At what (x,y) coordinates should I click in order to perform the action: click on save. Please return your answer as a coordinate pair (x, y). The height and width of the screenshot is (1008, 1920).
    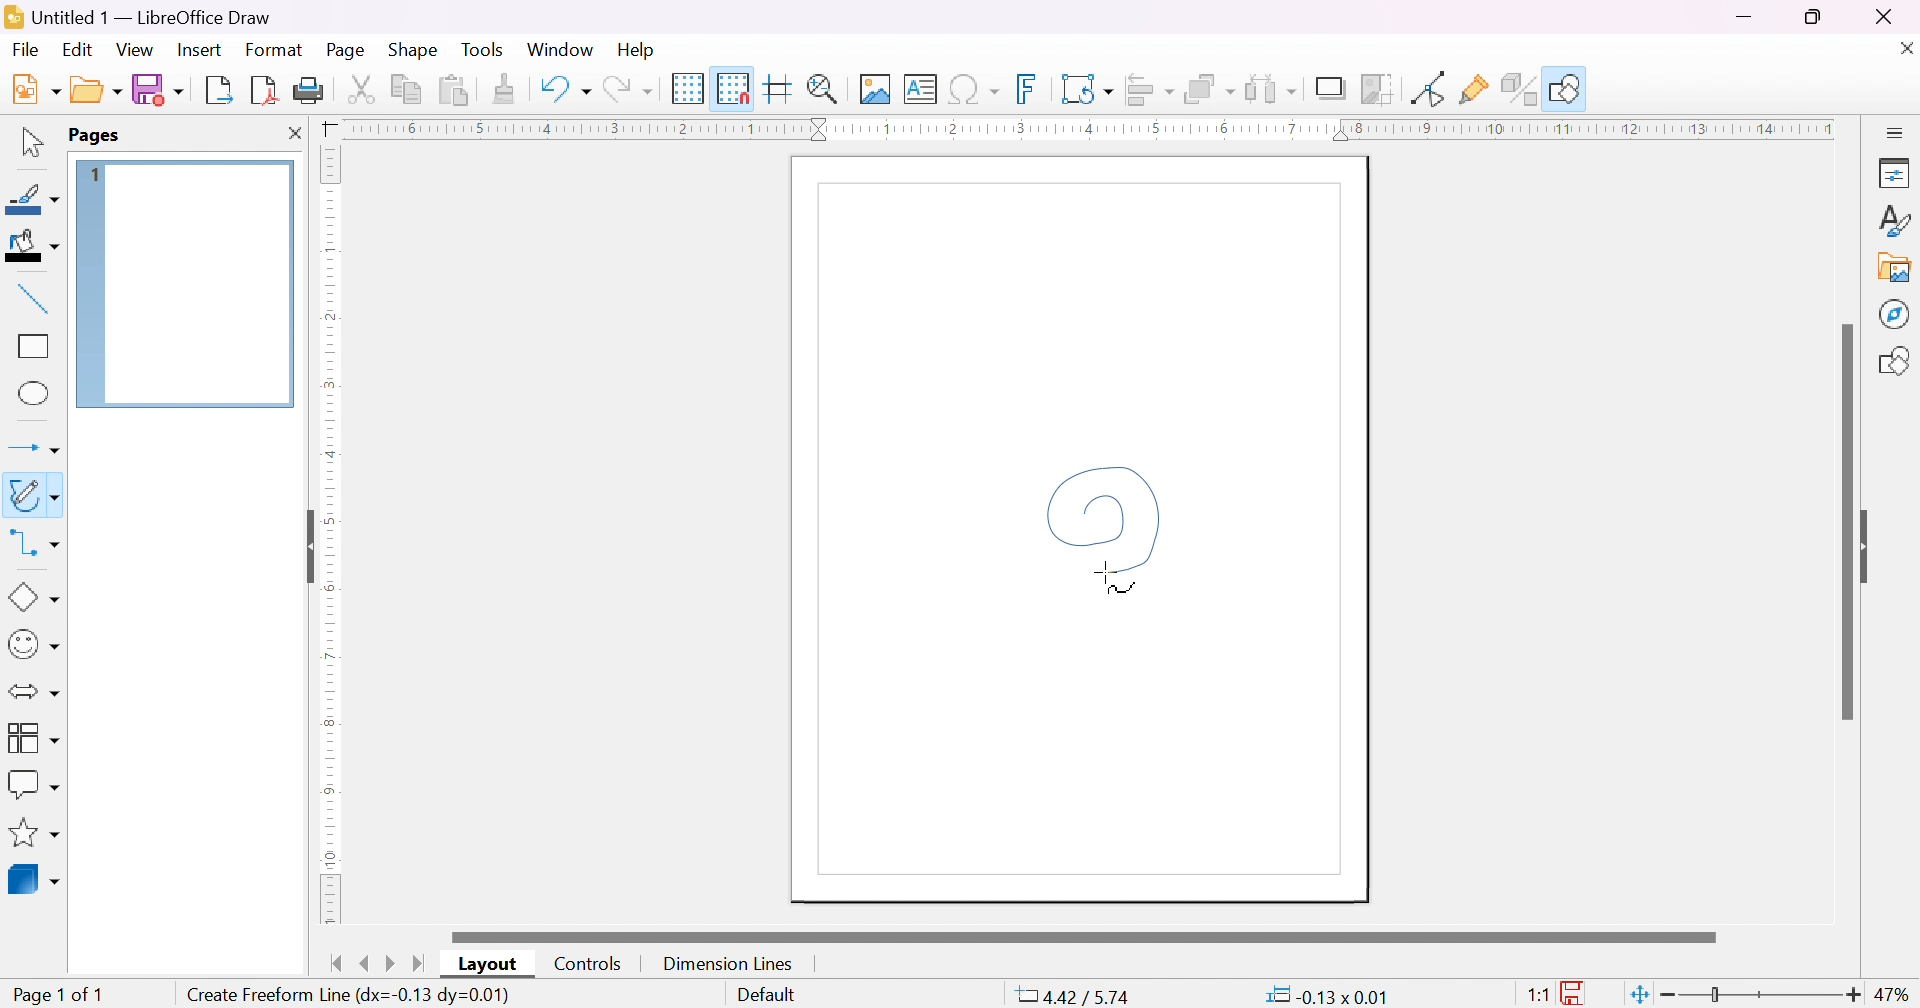
    Looking at the image, I should click on (160, 89).